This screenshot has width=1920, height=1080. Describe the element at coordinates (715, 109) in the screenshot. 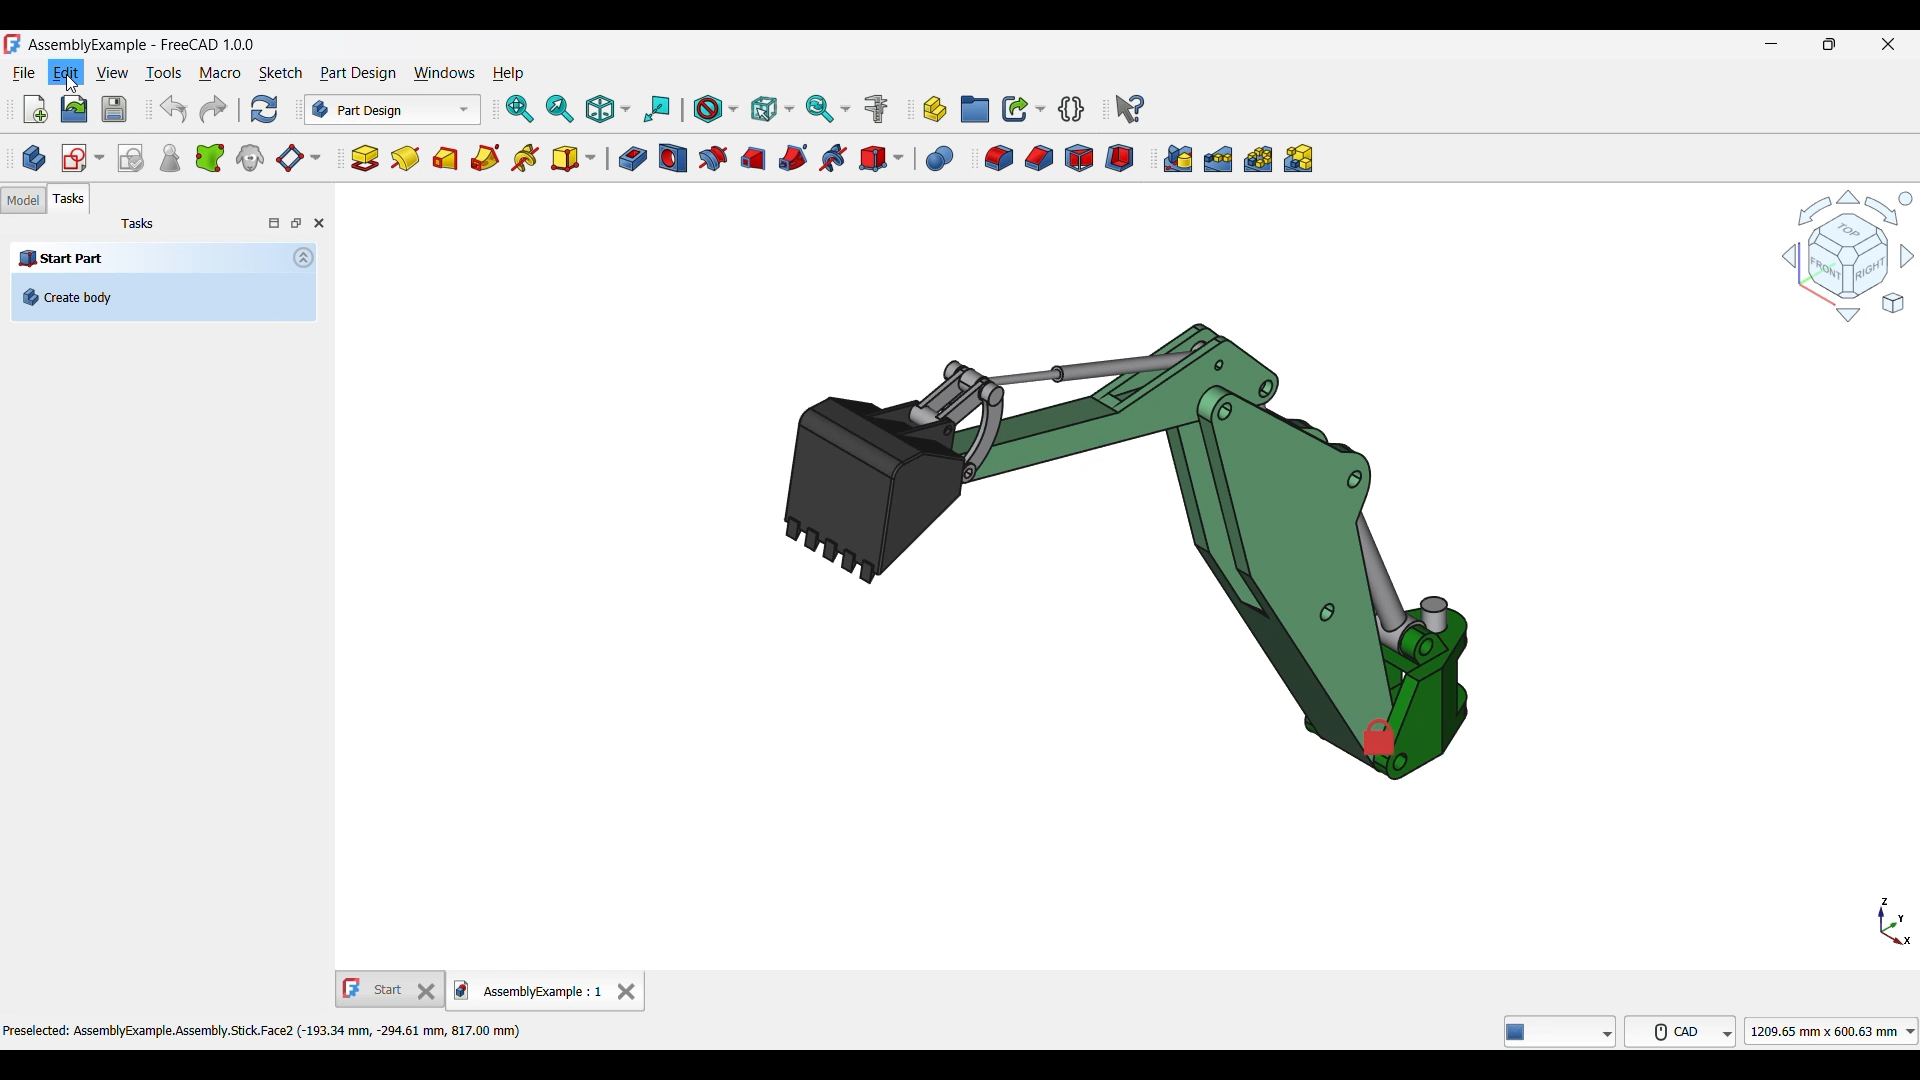

I see `Draw style options` at that location.